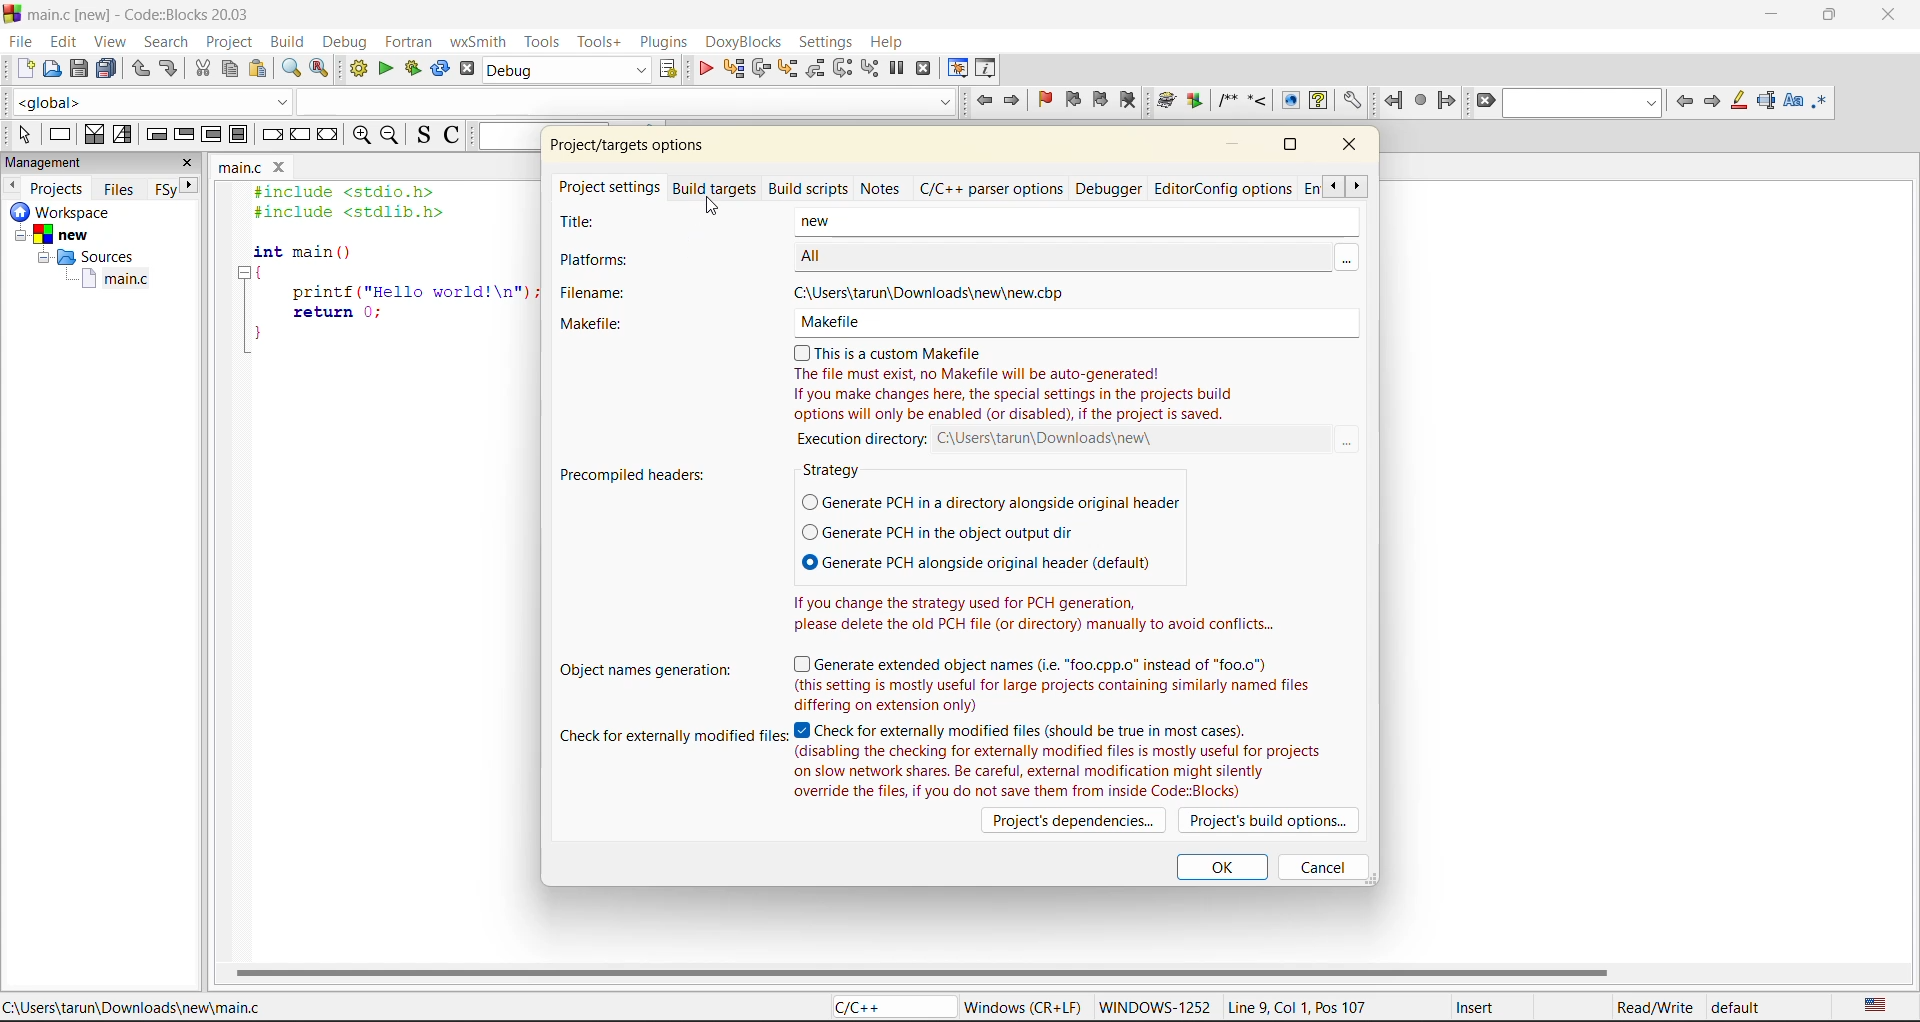  What do you see at coordinates (1351, 145) in the screenshot?
I see `close` at bounding box center [1351, 145].